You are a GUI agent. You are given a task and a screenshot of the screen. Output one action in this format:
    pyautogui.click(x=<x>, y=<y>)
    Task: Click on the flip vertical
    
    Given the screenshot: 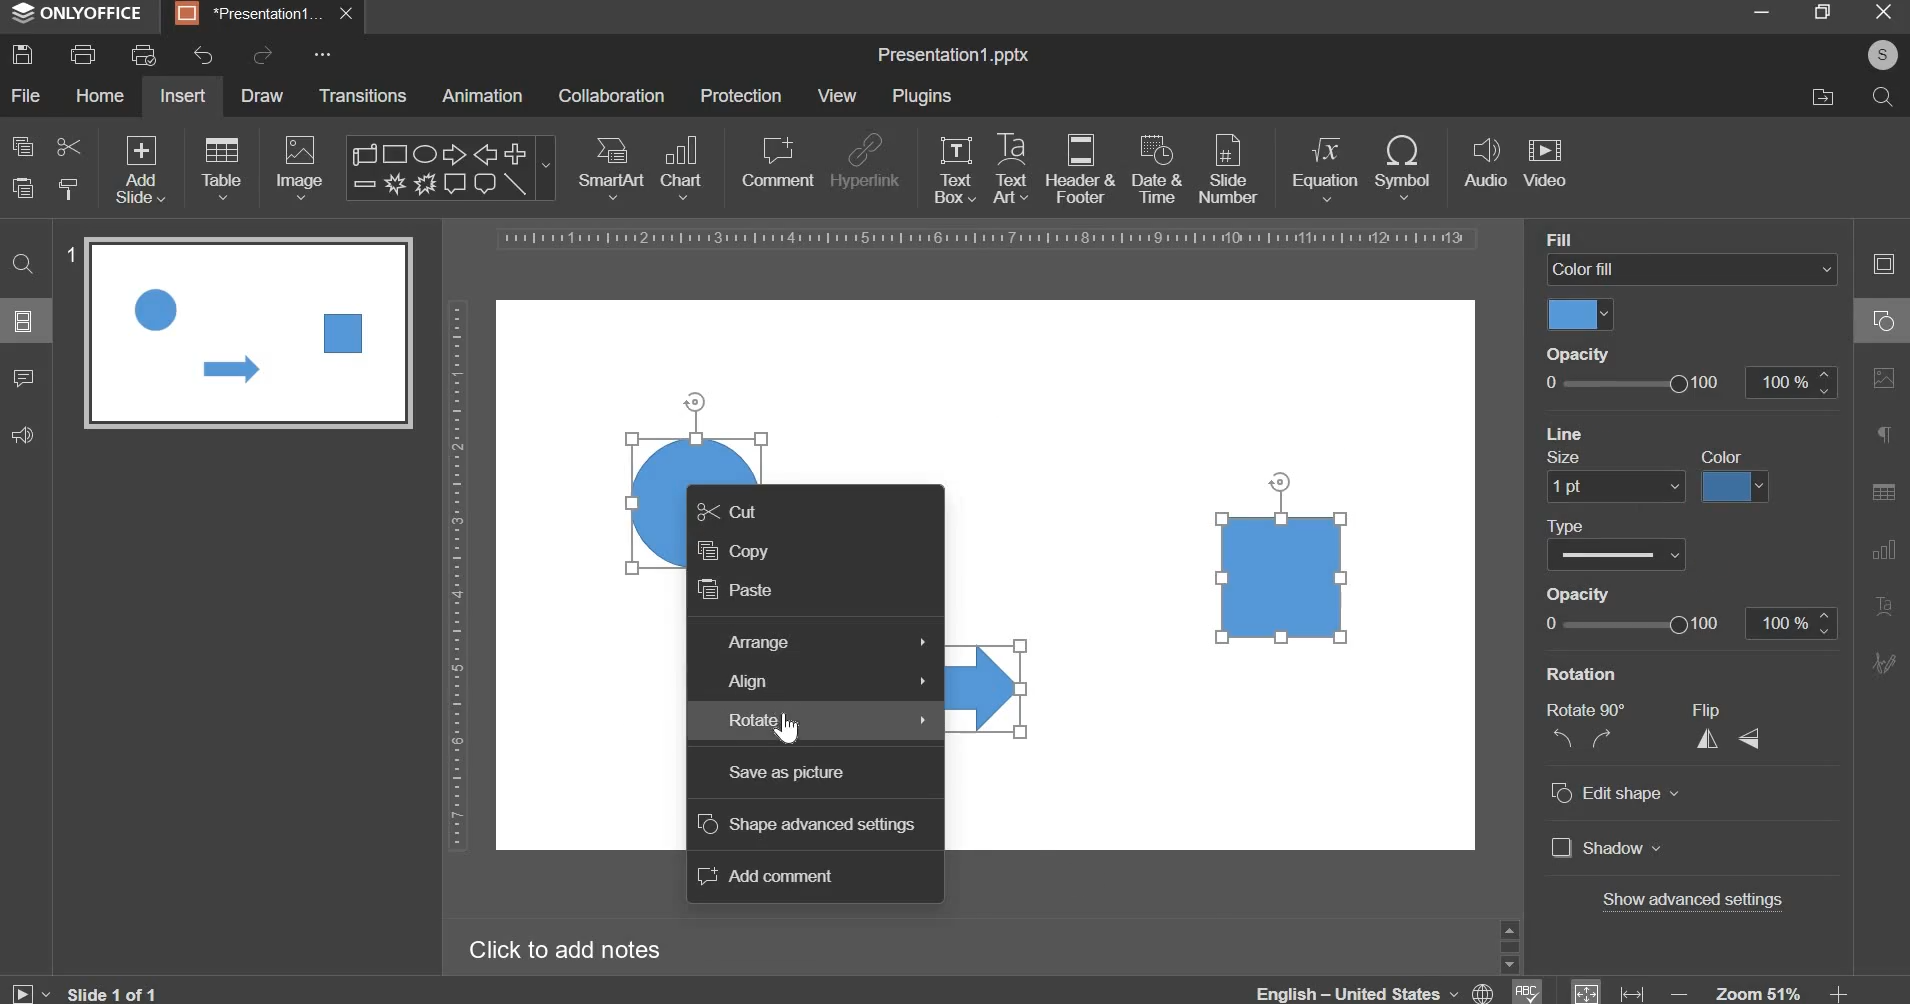 What is the action you would take?
    pyautogui.click(x=1752, y=737)
    